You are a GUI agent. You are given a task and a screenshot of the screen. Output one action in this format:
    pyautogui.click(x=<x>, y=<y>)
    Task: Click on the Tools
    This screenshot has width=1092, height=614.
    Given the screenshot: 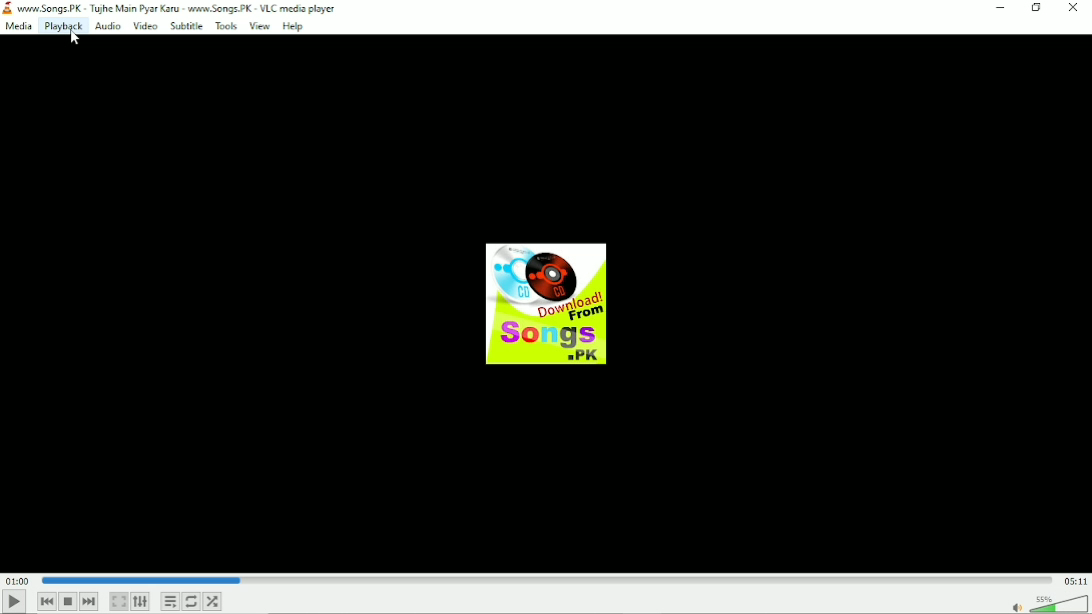 What is the action you would take?
    pyautogui.click(x=226, y=27)
    